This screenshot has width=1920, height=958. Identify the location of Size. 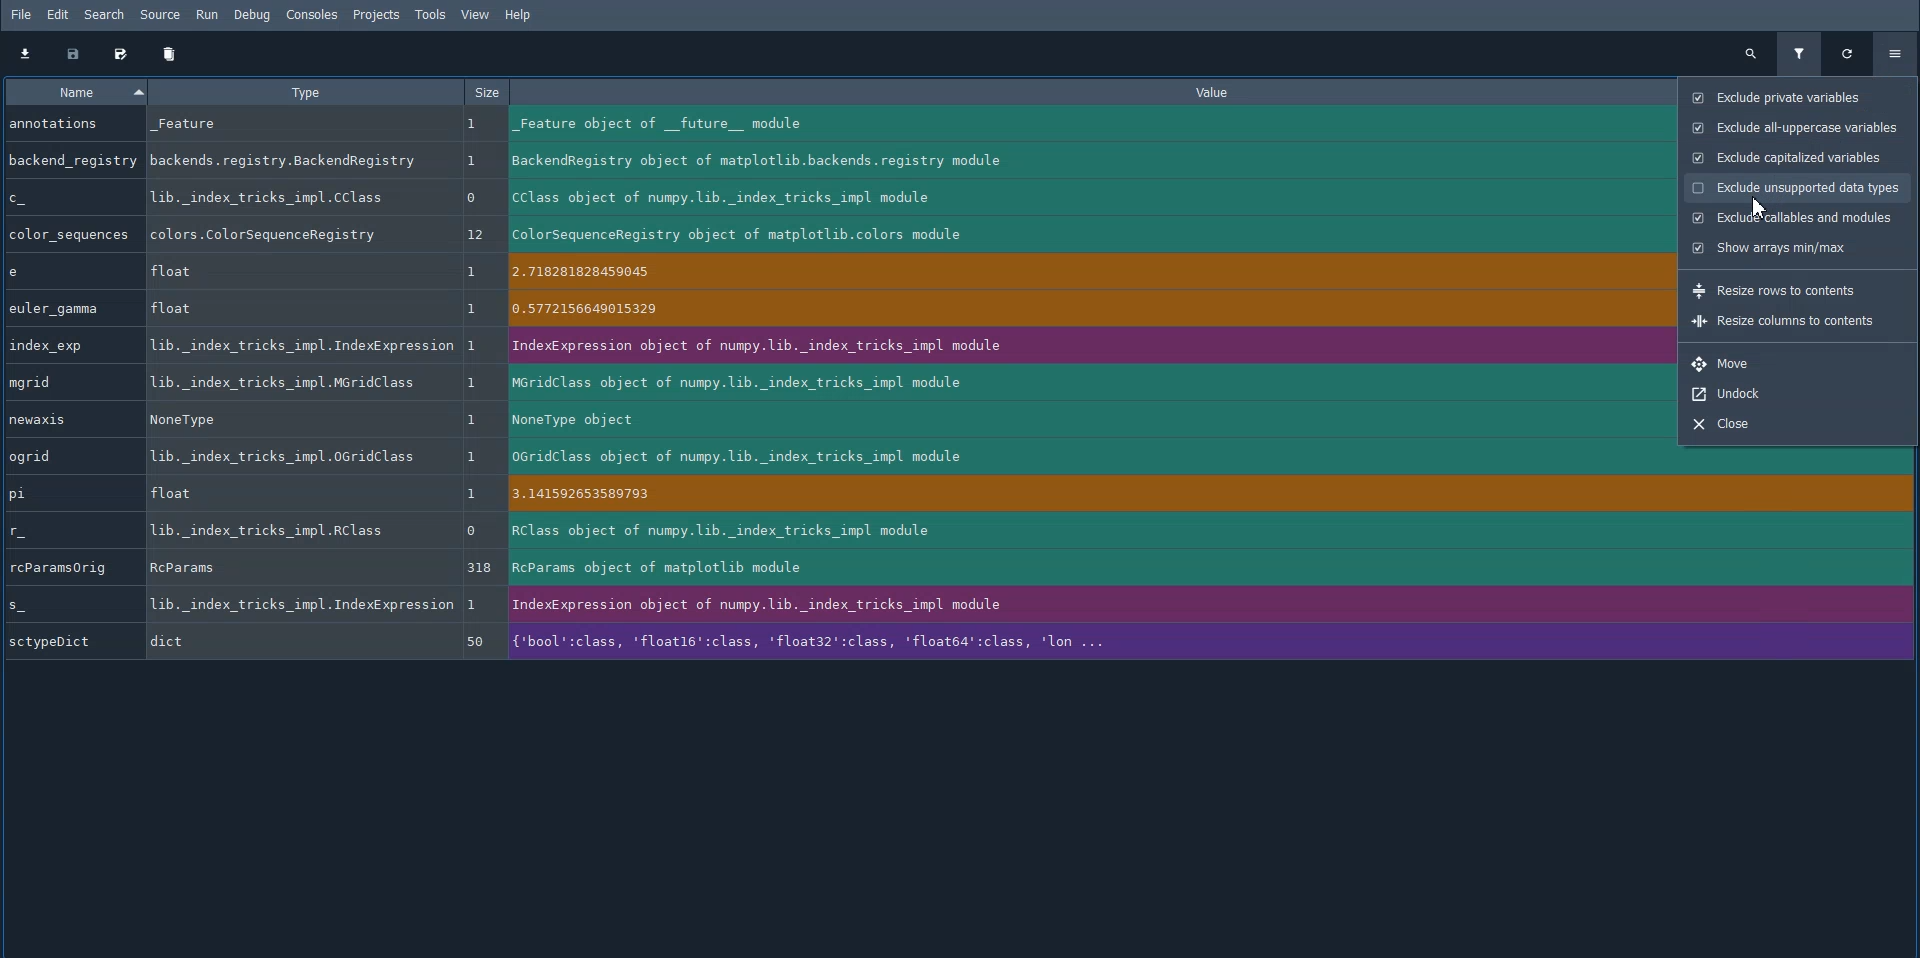
(485, 93).